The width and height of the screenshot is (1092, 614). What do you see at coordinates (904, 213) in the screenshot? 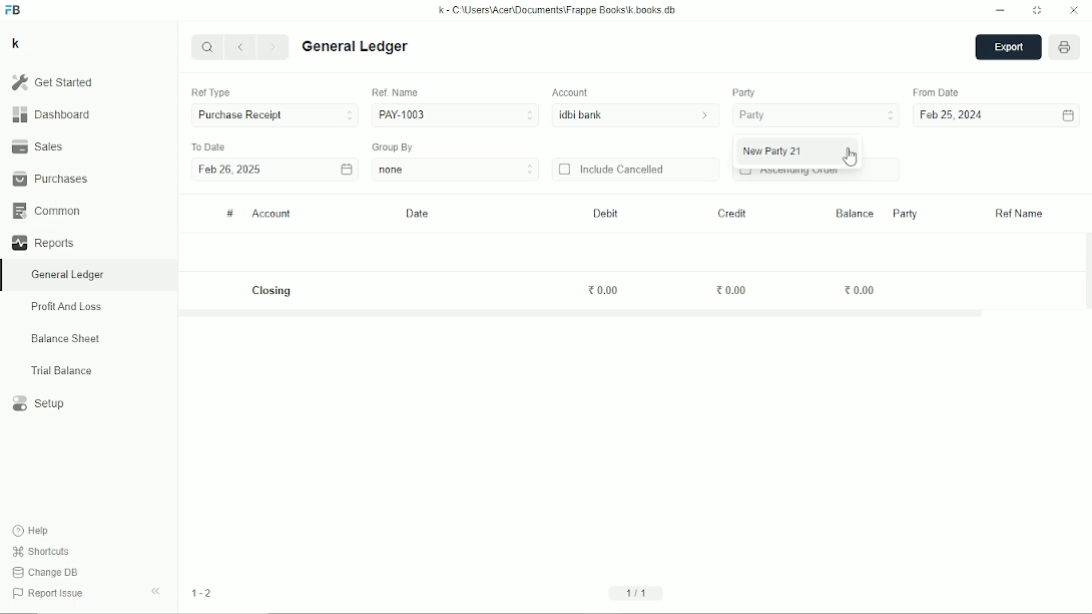
I see `Party` at bounding box center [904, 213].